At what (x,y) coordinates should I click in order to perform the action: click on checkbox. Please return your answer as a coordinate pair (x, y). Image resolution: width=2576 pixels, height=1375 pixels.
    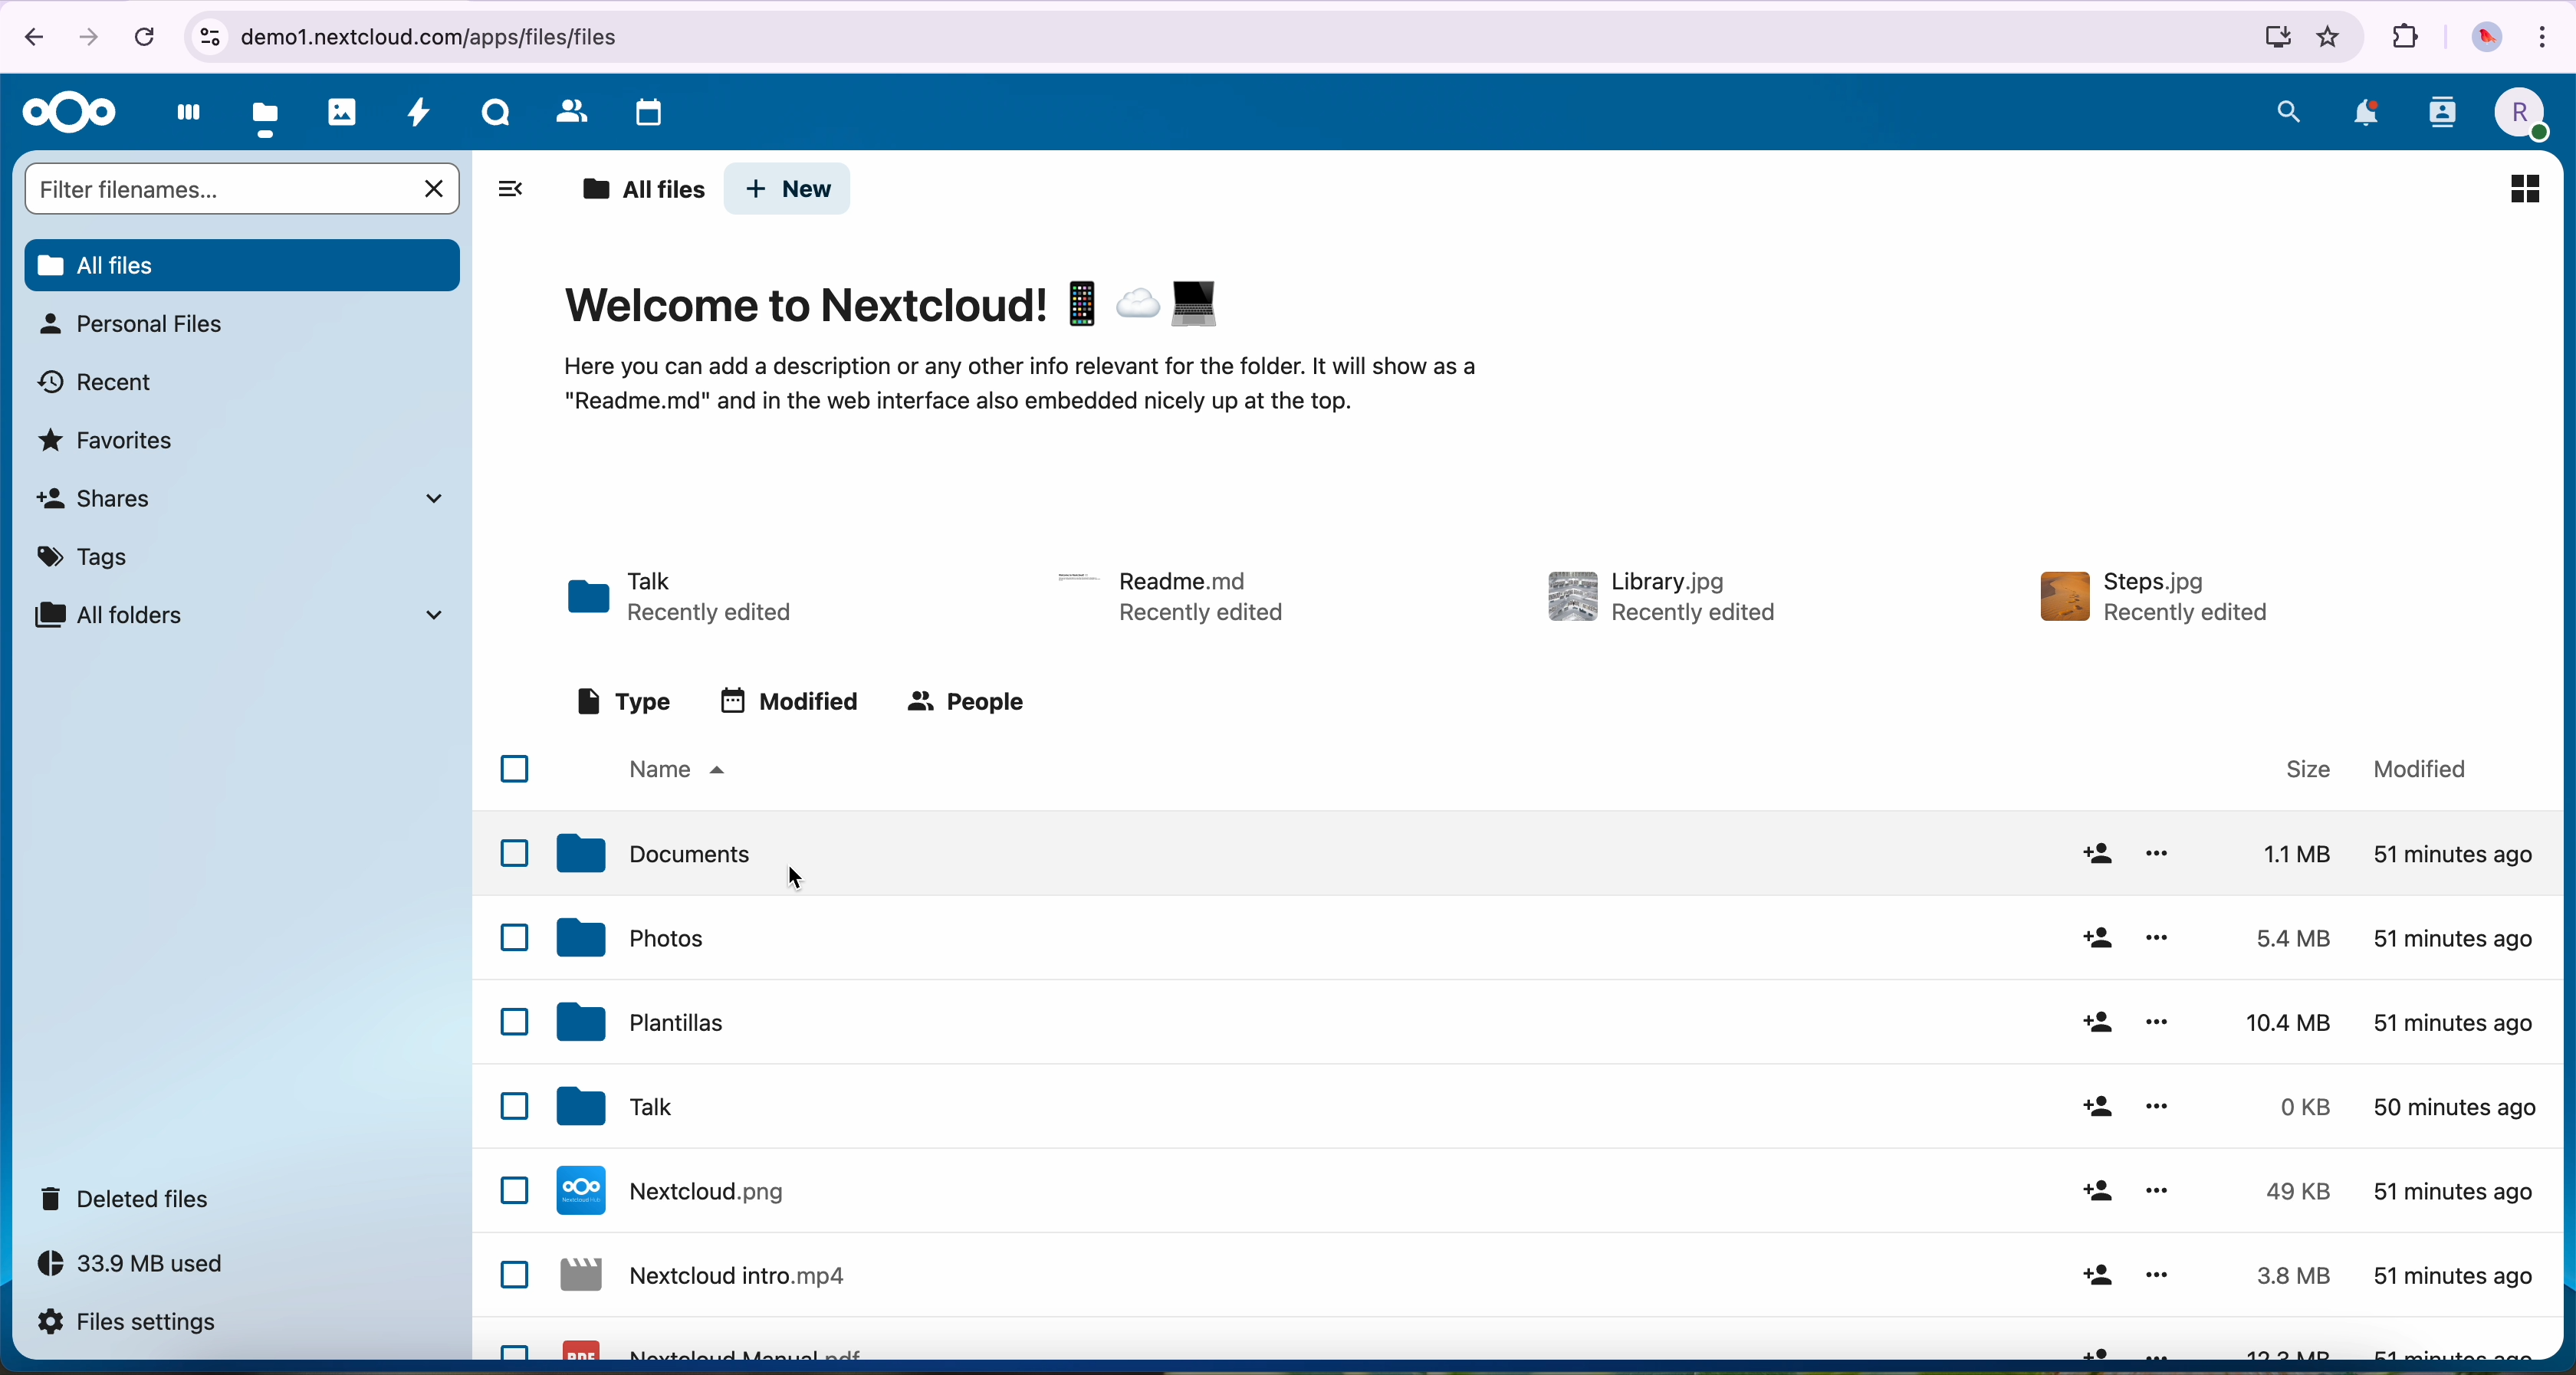
    Looking at the image, I should click on (516, 852).